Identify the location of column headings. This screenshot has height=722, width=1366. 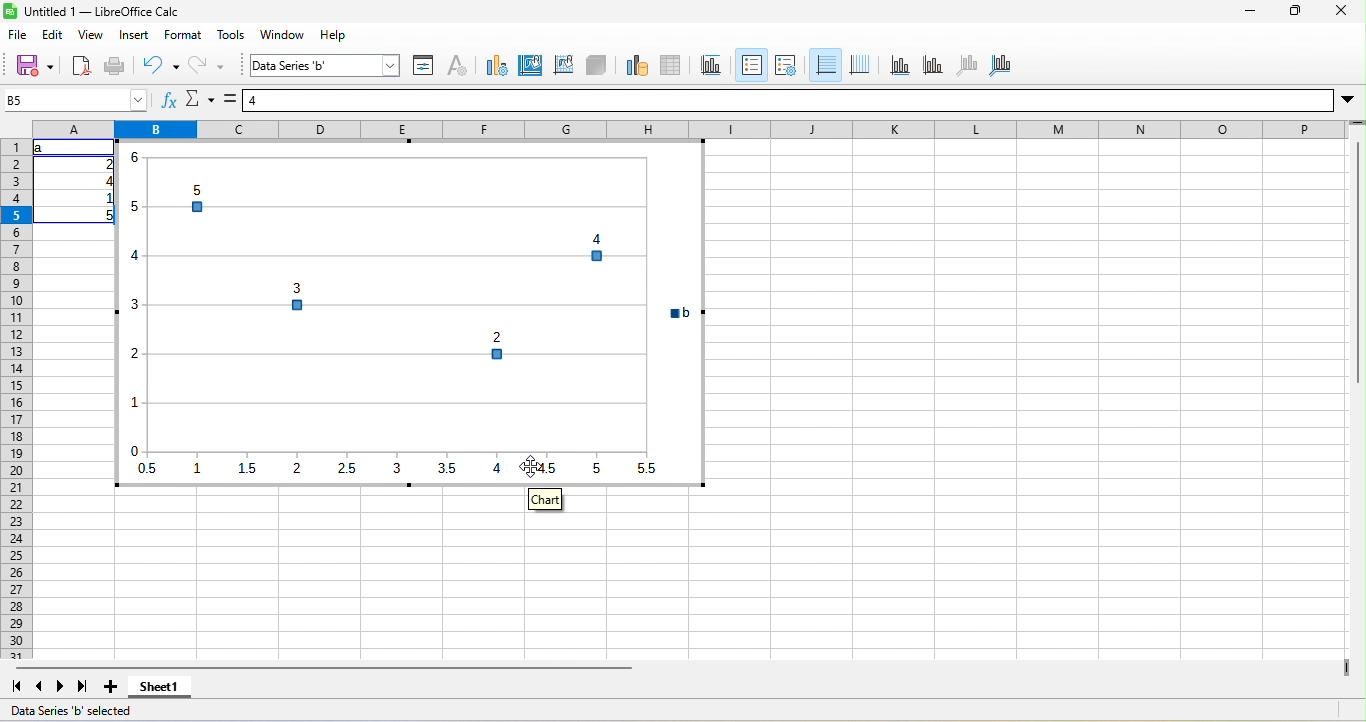
(690, 129).